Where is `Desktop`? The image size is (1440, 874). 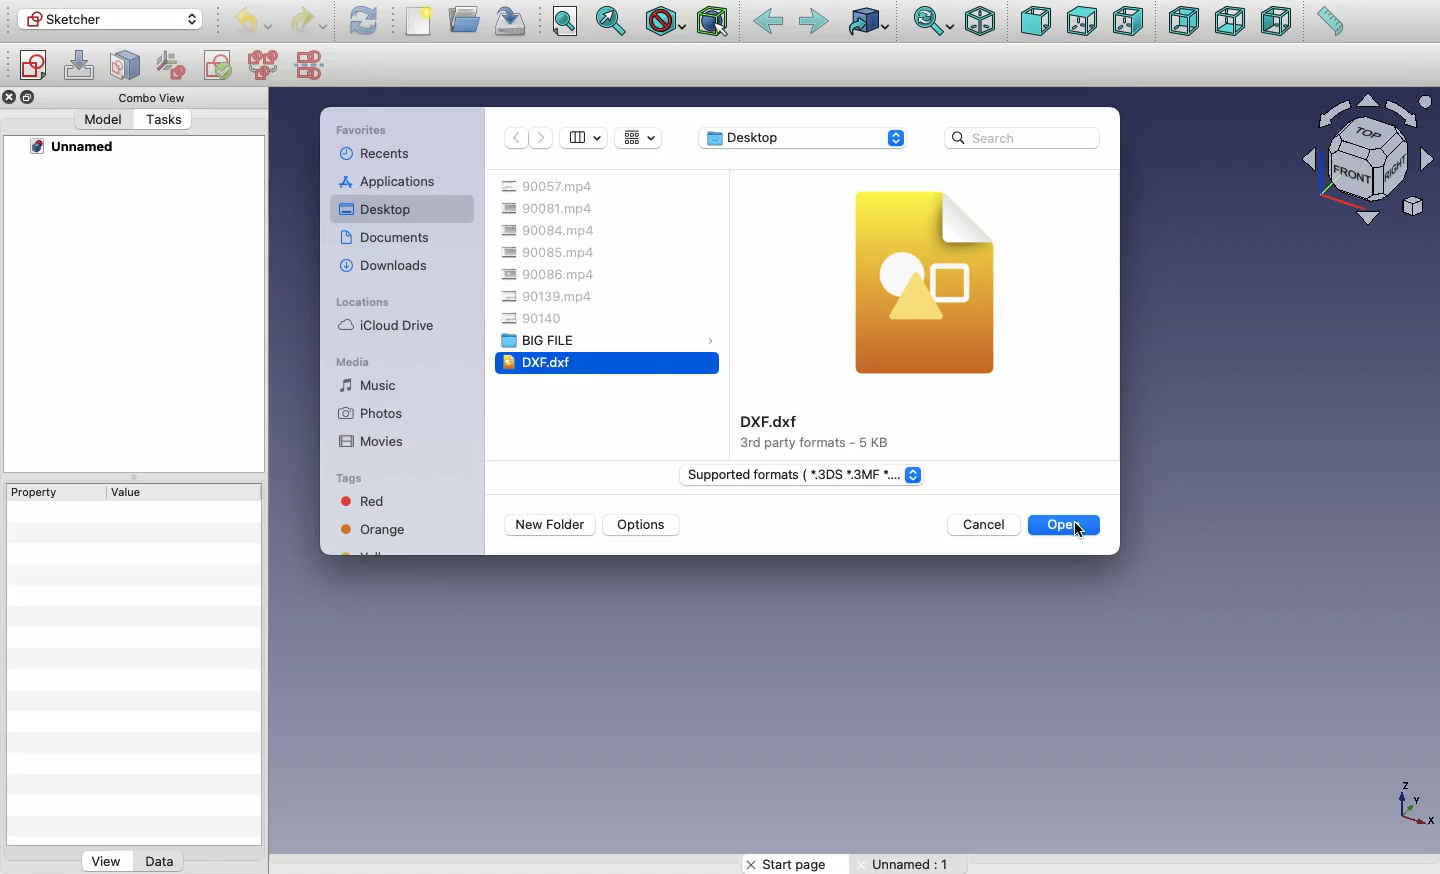 Desktop is located at coordinates (377, 208).